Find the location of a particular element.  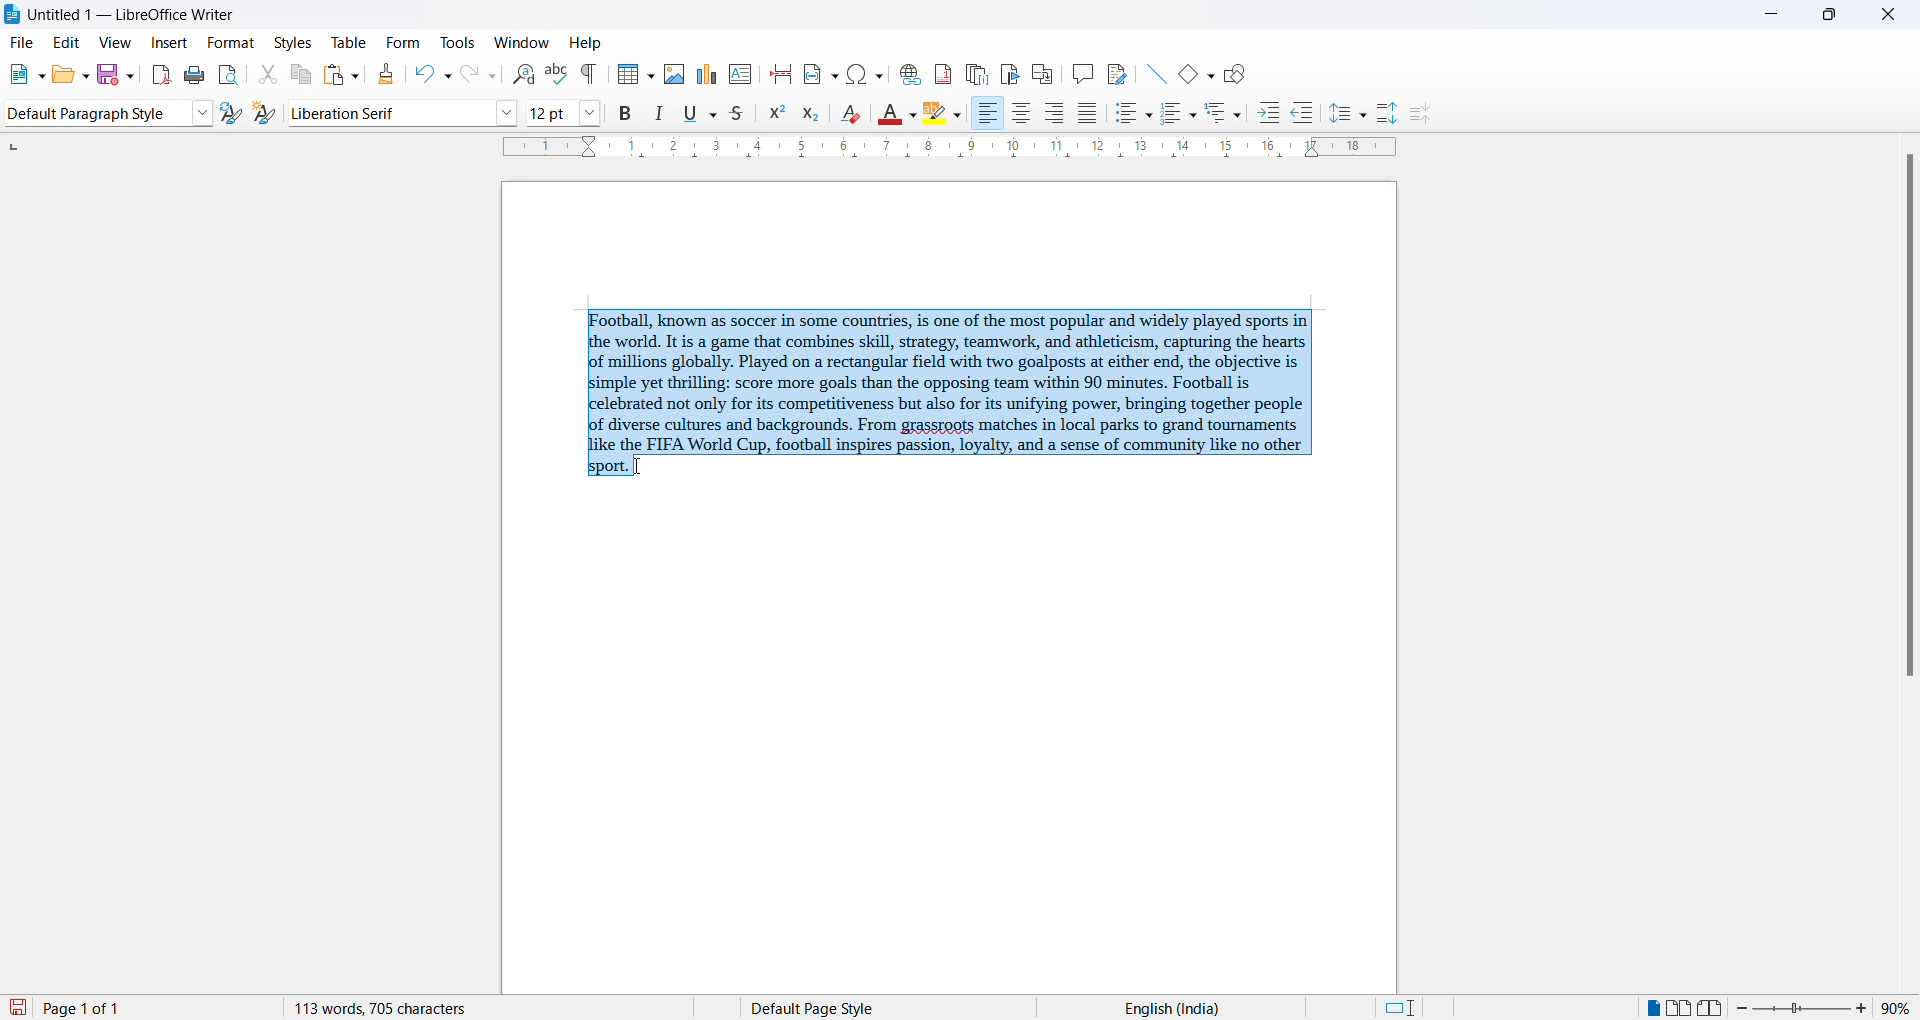

new file is located at coordinates (13, 72).